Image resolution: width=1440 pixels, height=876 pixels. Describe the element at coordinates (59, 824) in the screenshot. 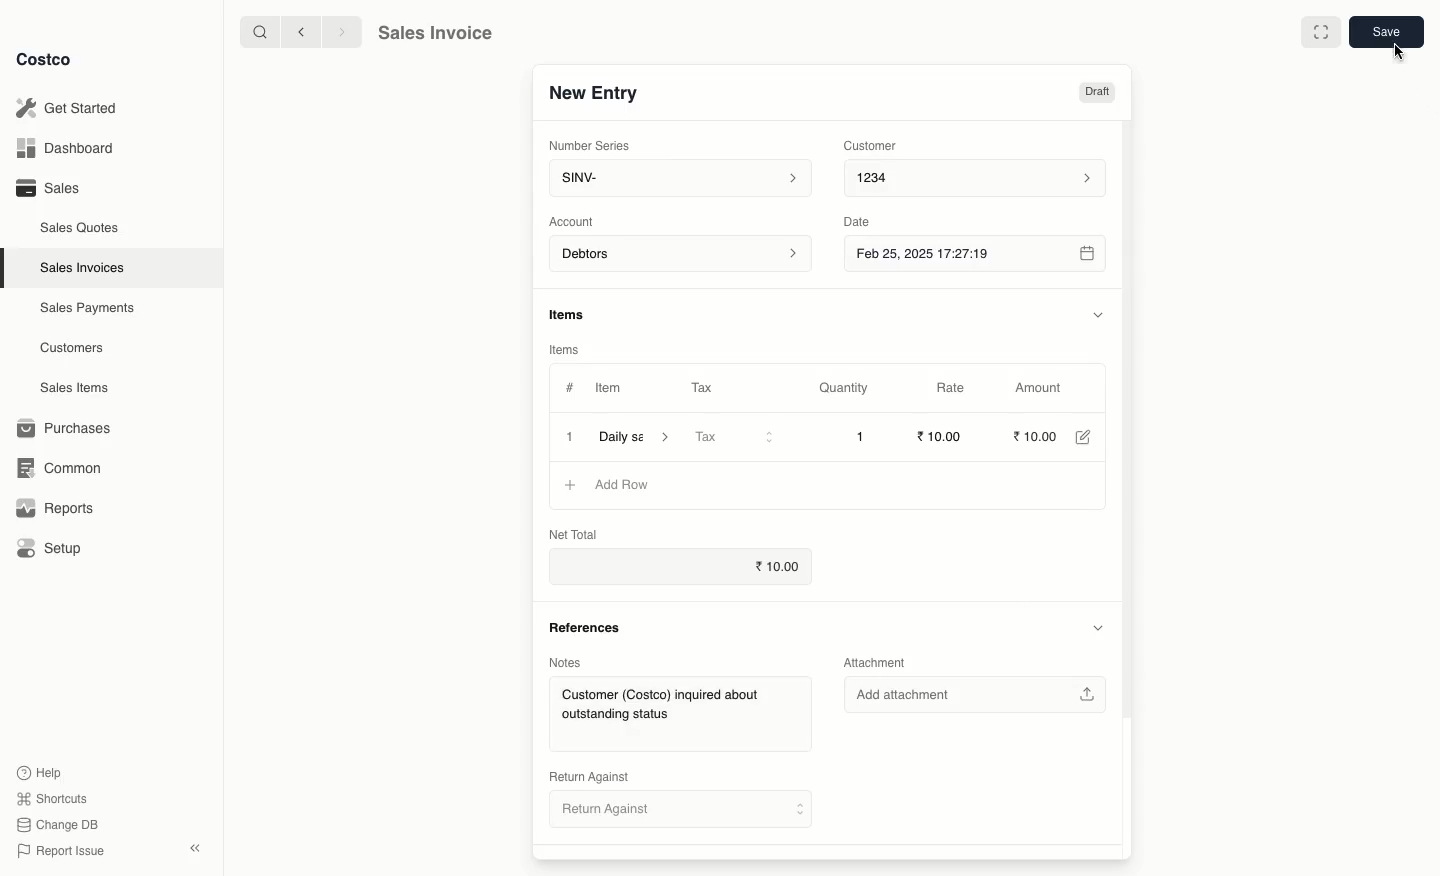

I see `Change DB` at that location.